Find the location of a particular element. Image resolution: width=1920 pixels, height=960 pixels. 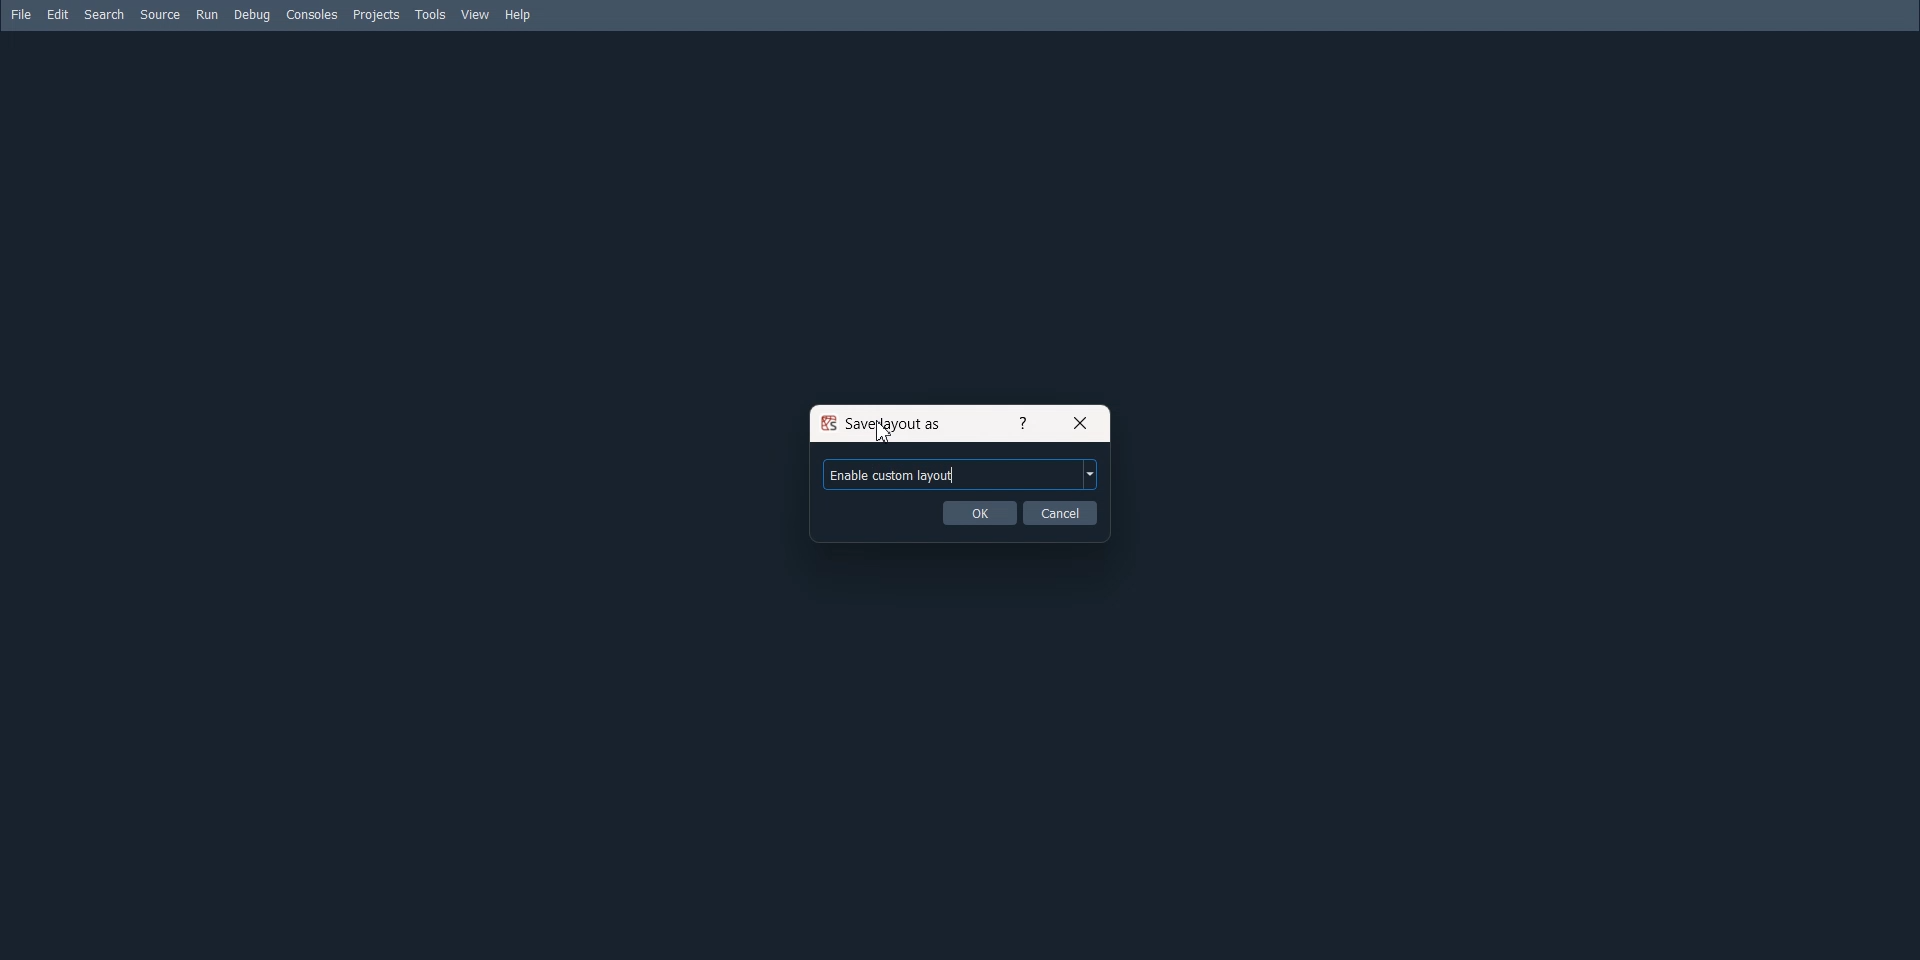

Cursor is located at coordinates (886, 432).